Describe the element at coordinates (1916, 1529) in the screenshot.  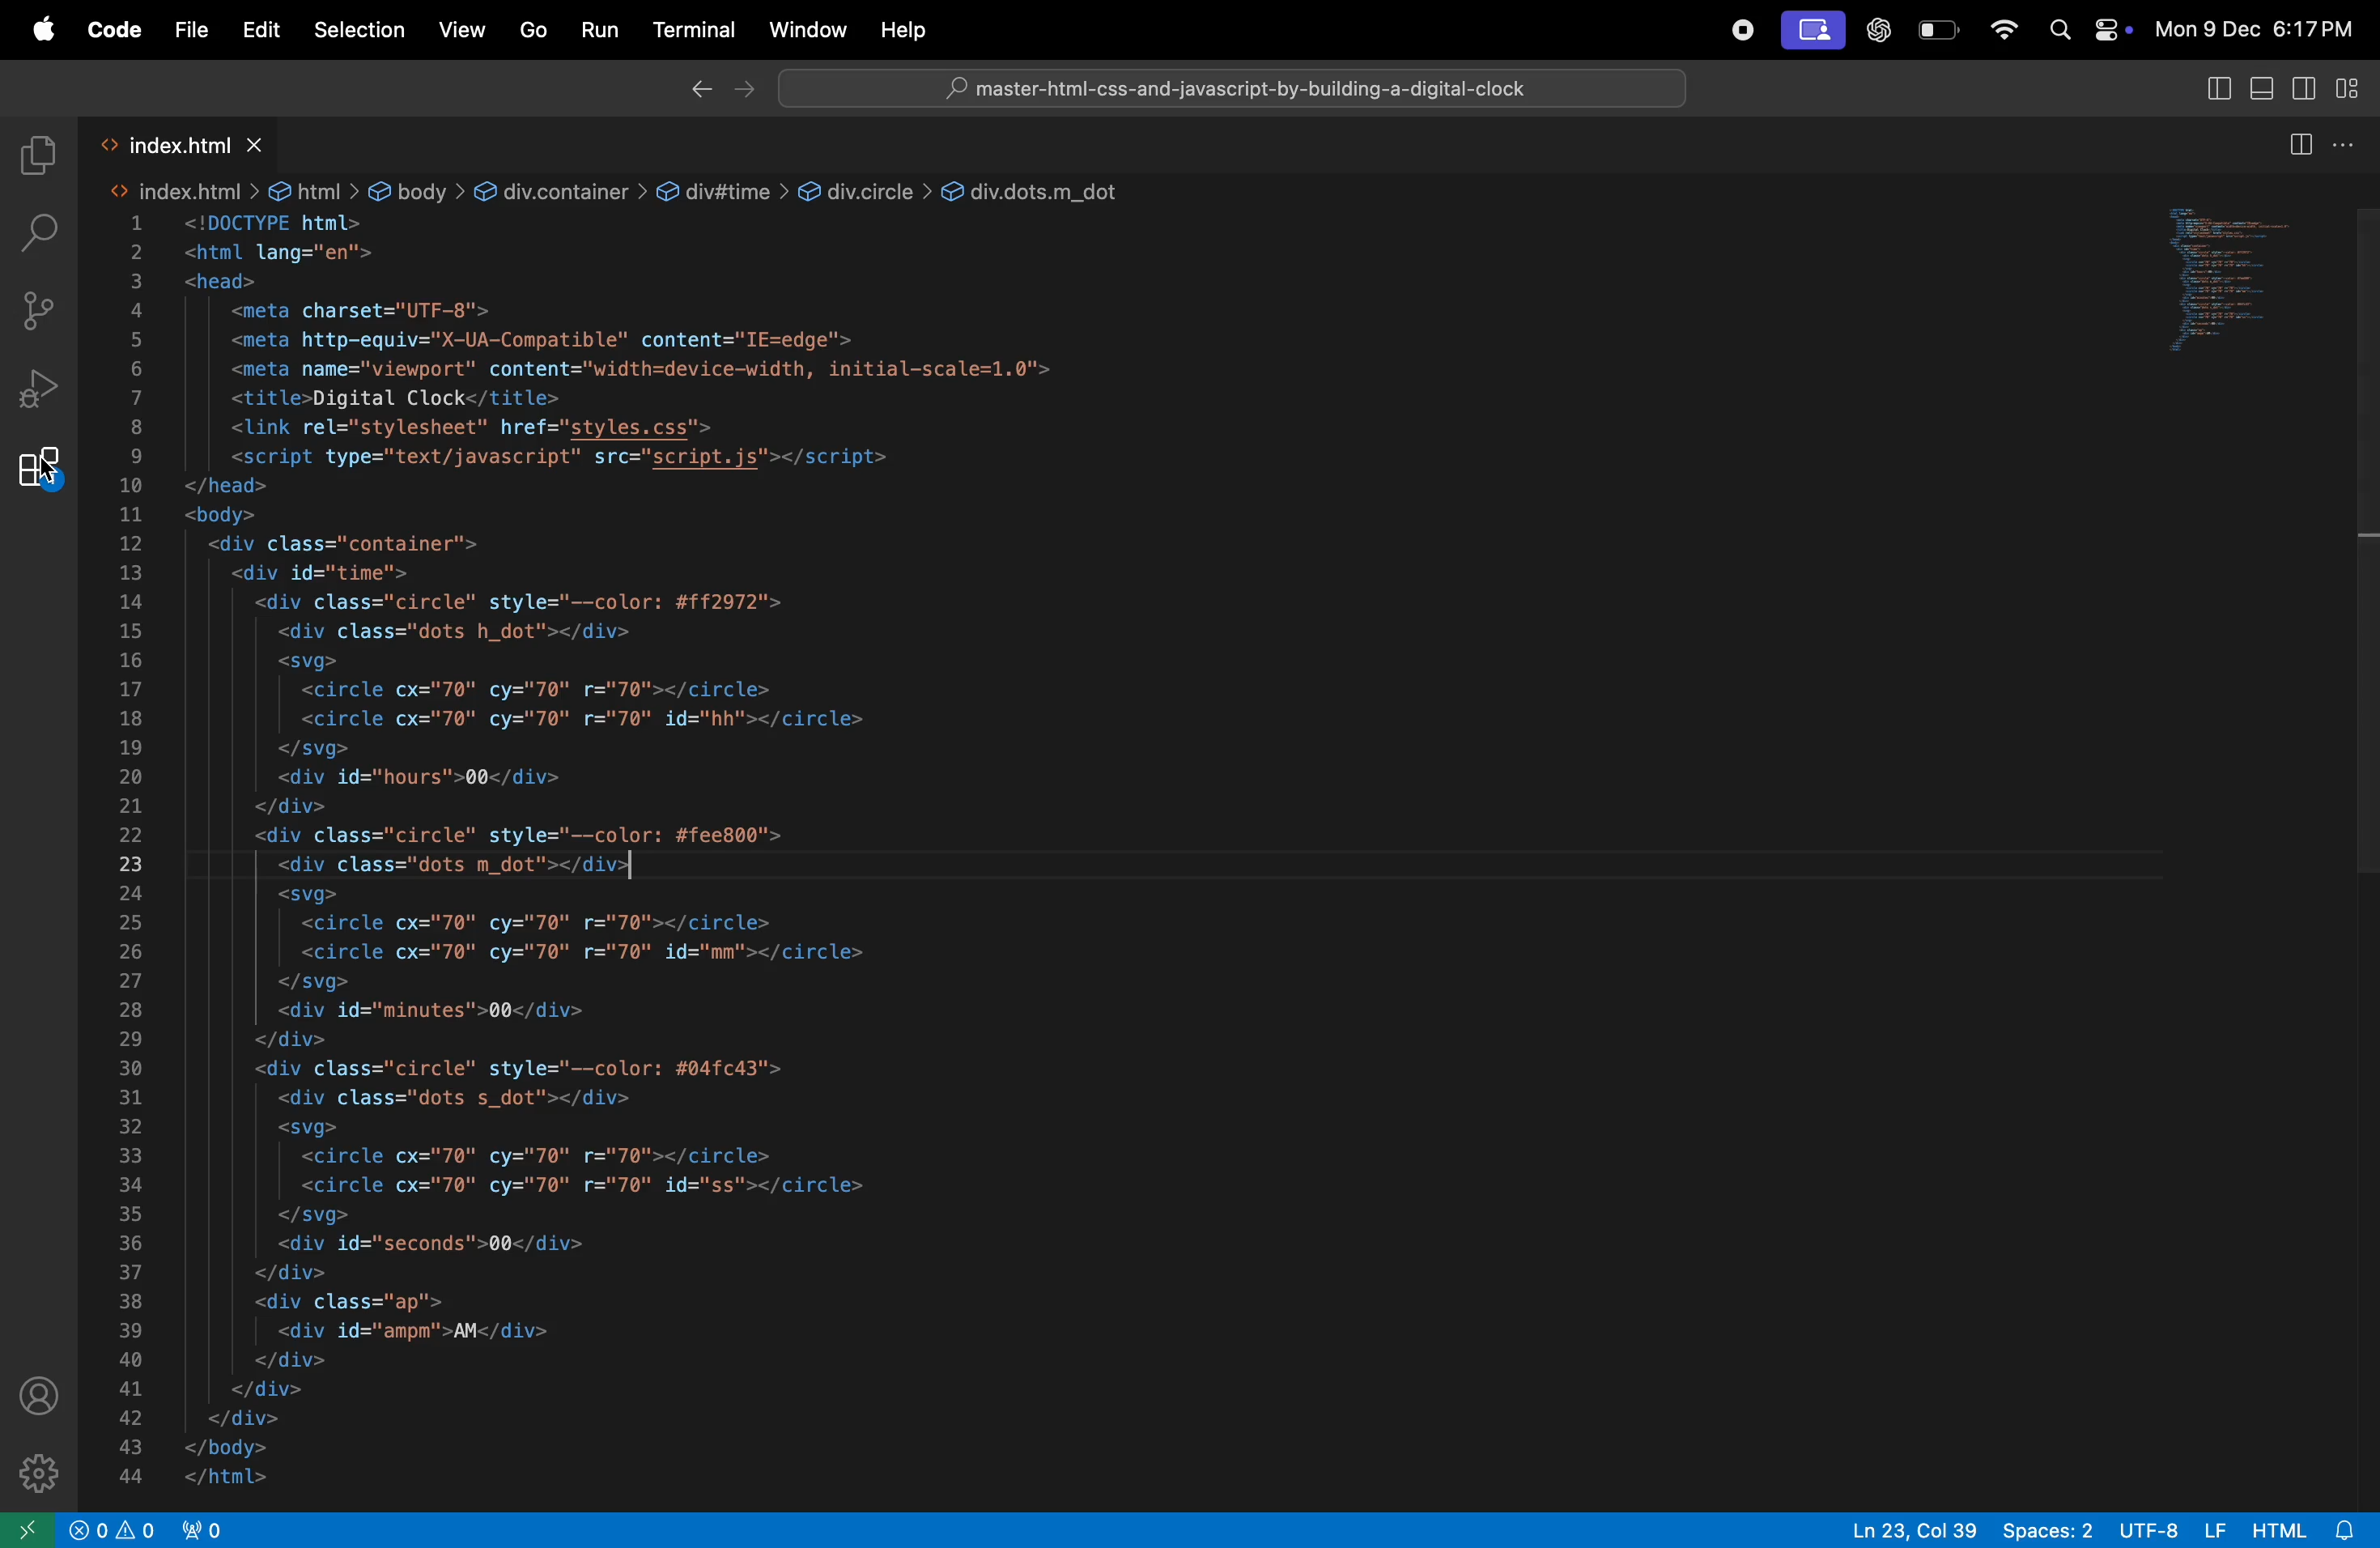
I see `Ln 32 col 39` at that location.